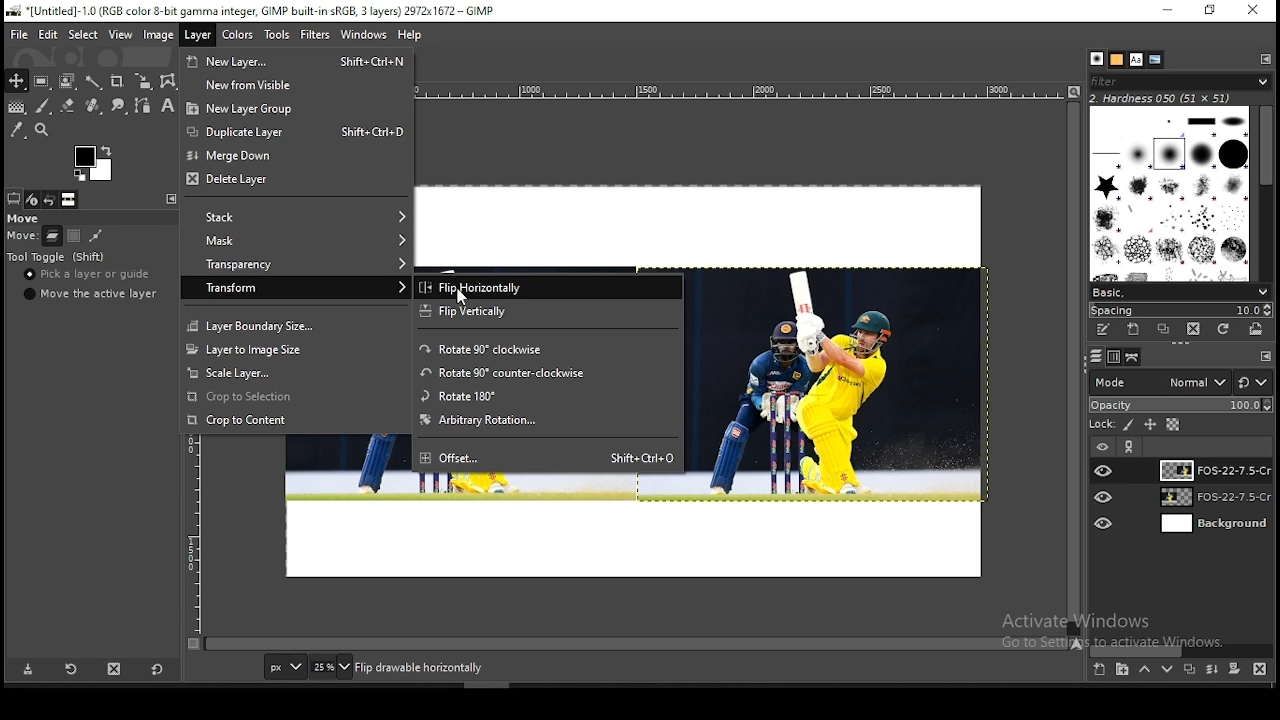 The image size is (1280, 720). What do you see at coordinates (1144, 671) in the screenshot?
I see `move layer on step up` at bounding box center [1144, 671].